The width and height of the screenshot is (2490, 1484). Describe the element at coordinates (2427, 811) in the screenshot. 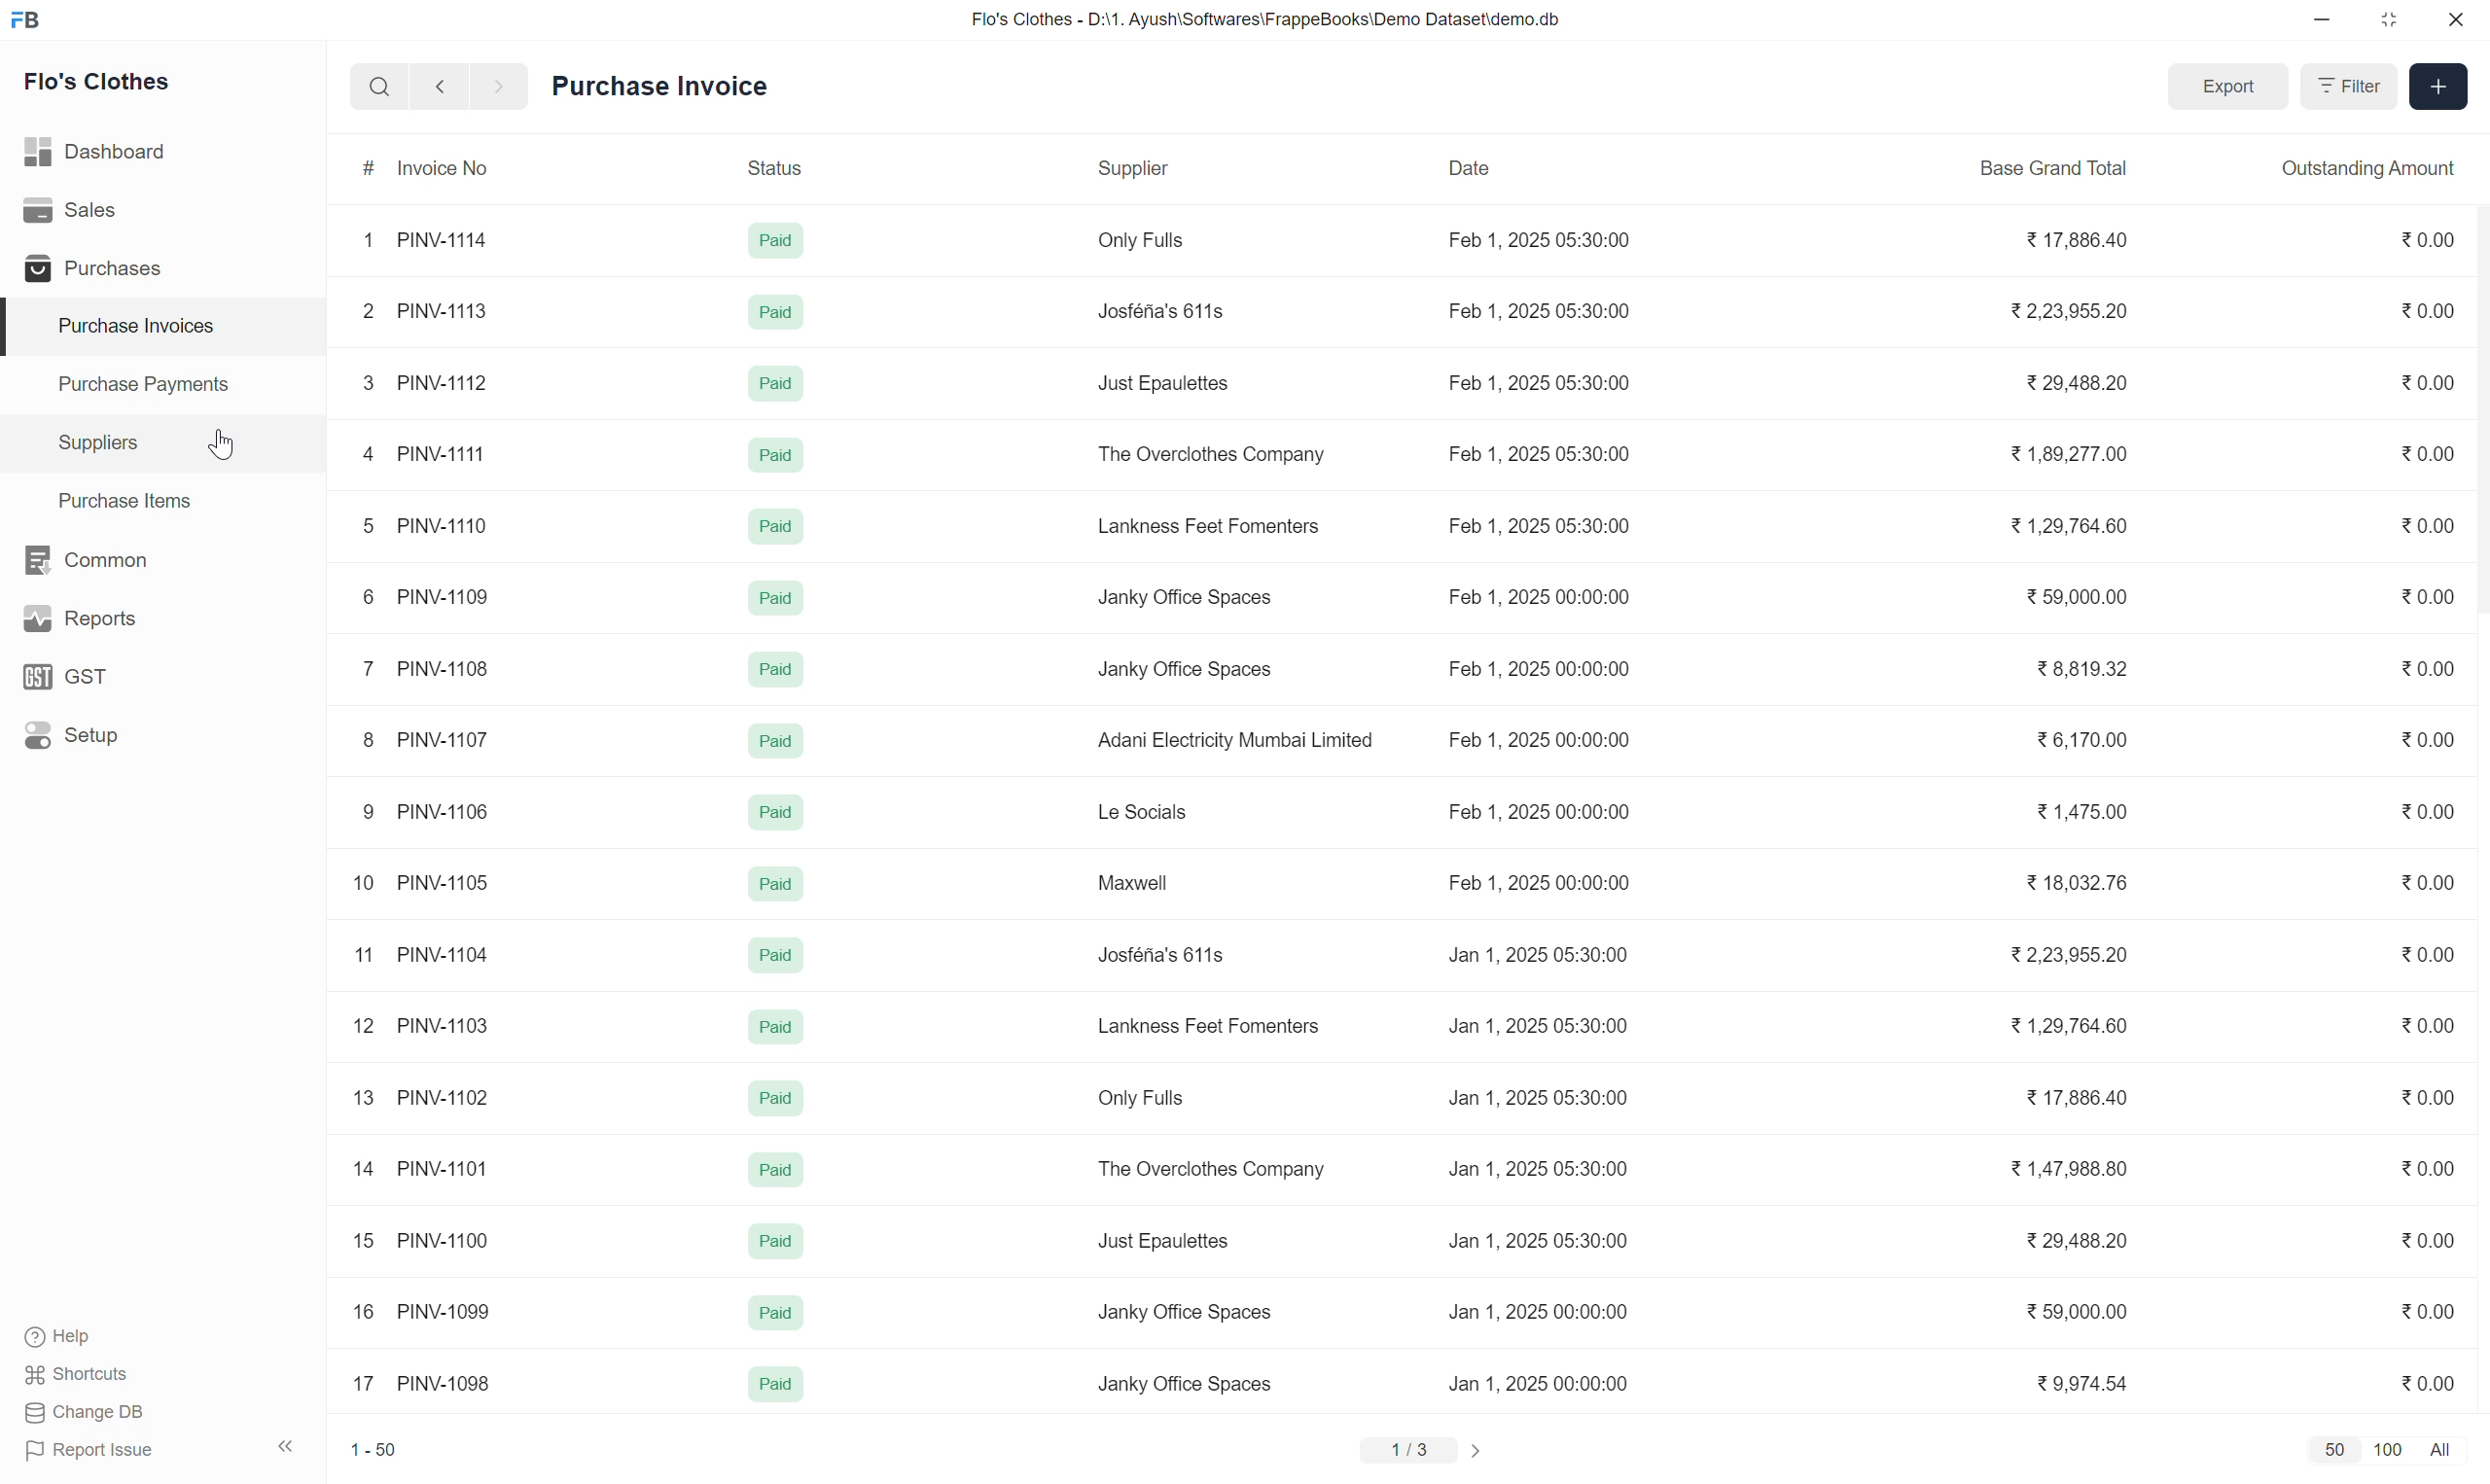

I see `0.00` at that location.